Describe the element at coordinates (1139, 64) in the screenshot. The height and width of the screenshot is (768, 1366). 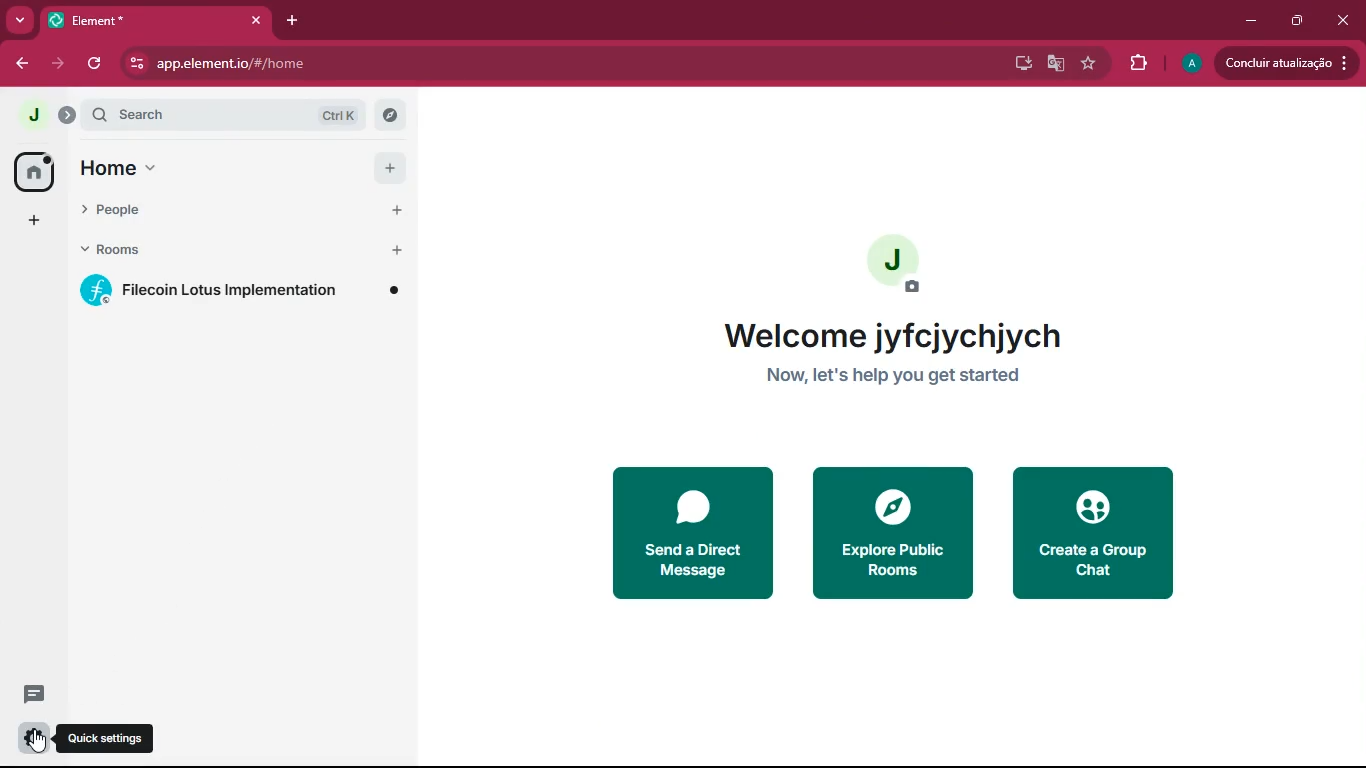
I see `extensions` at that location.